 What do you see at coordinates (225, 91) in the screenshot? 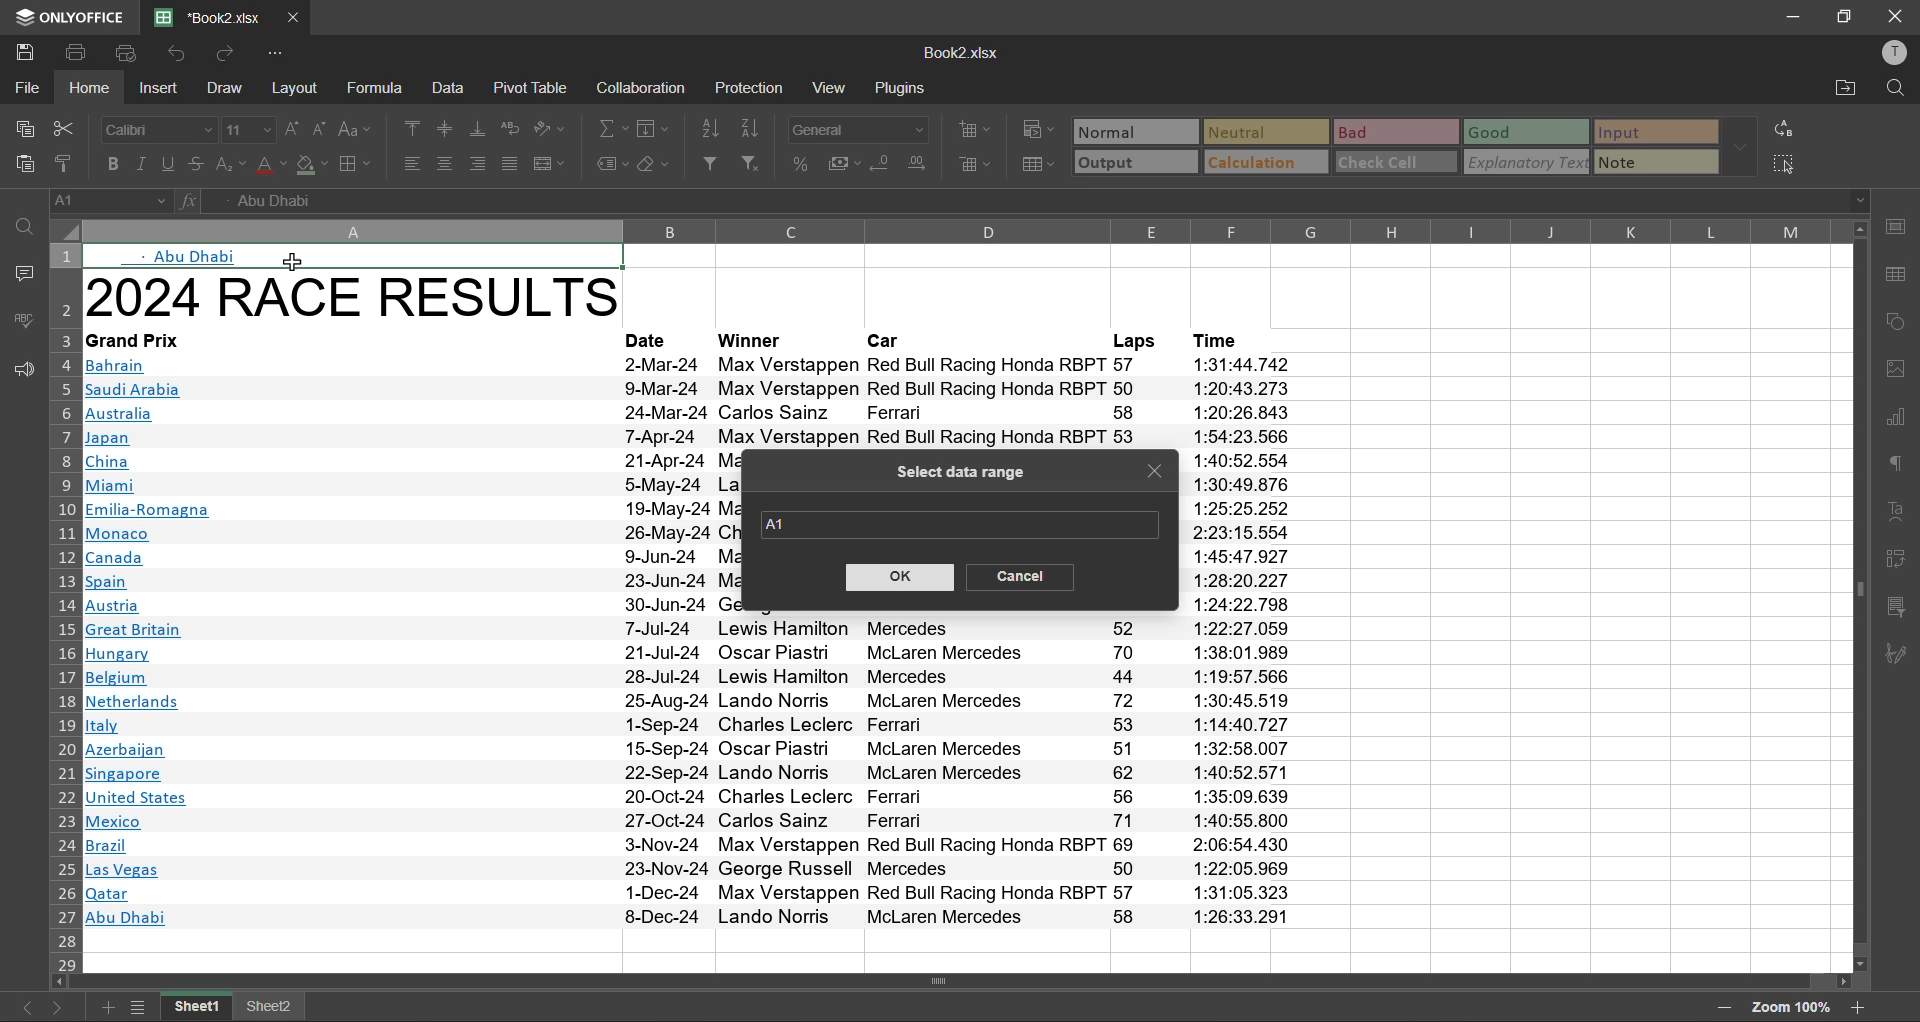
I see `draw` at bounding box center [225, 91].